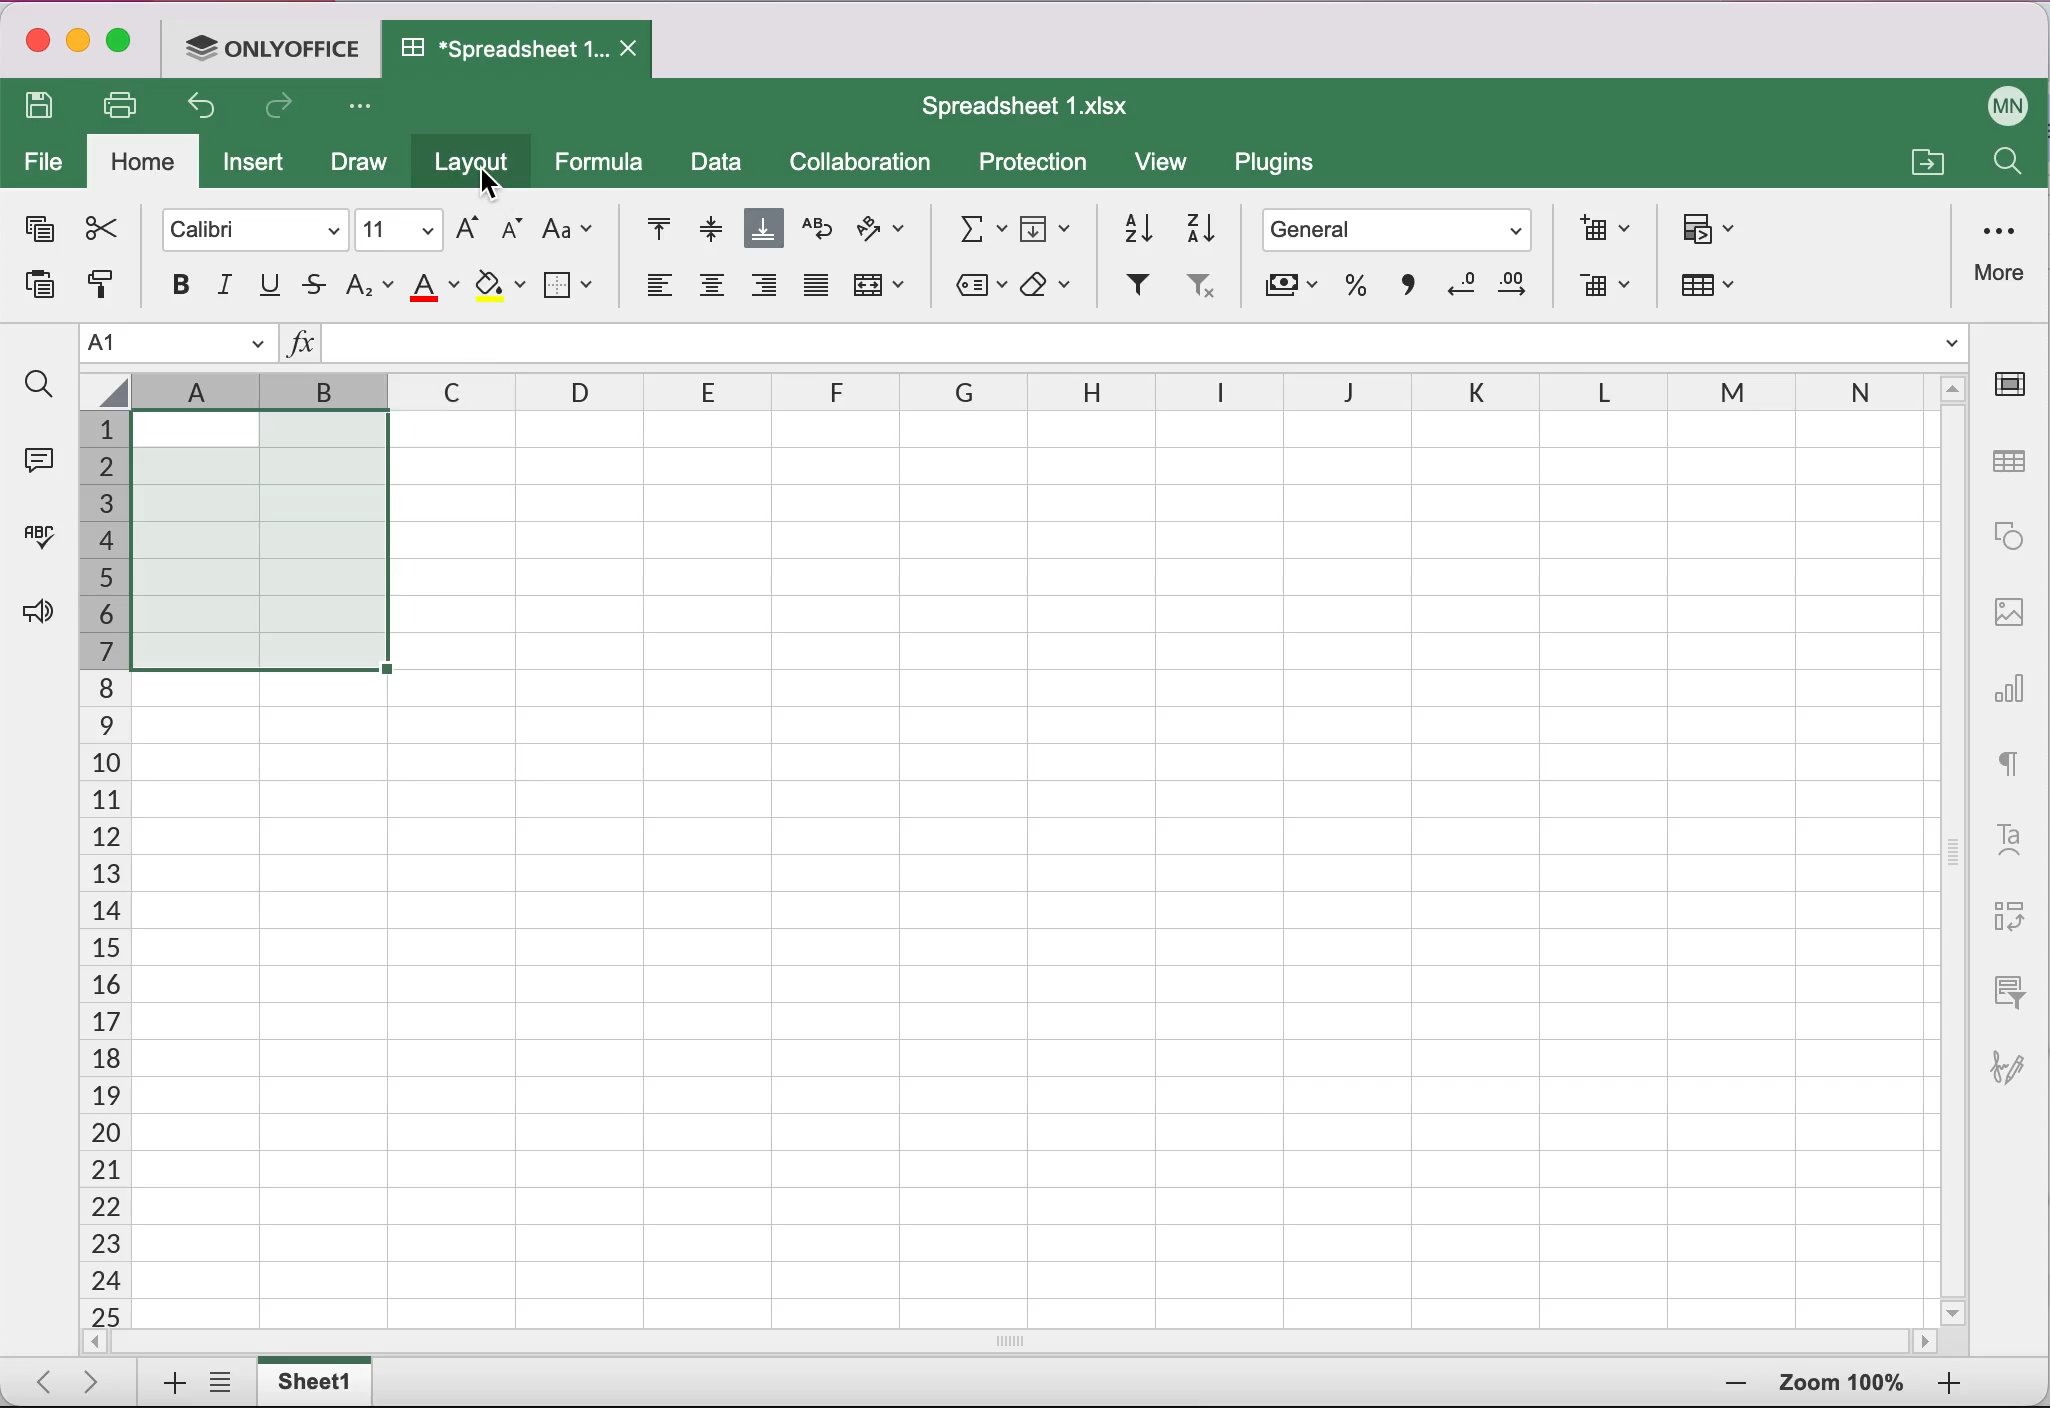 Image resolution: width=2050 pixels, height=1408 pixels. What do you see at coordinates (495, 48) in the screenshot?
I see `*Spreadsheet 1...` at bounding box center [495, 48].